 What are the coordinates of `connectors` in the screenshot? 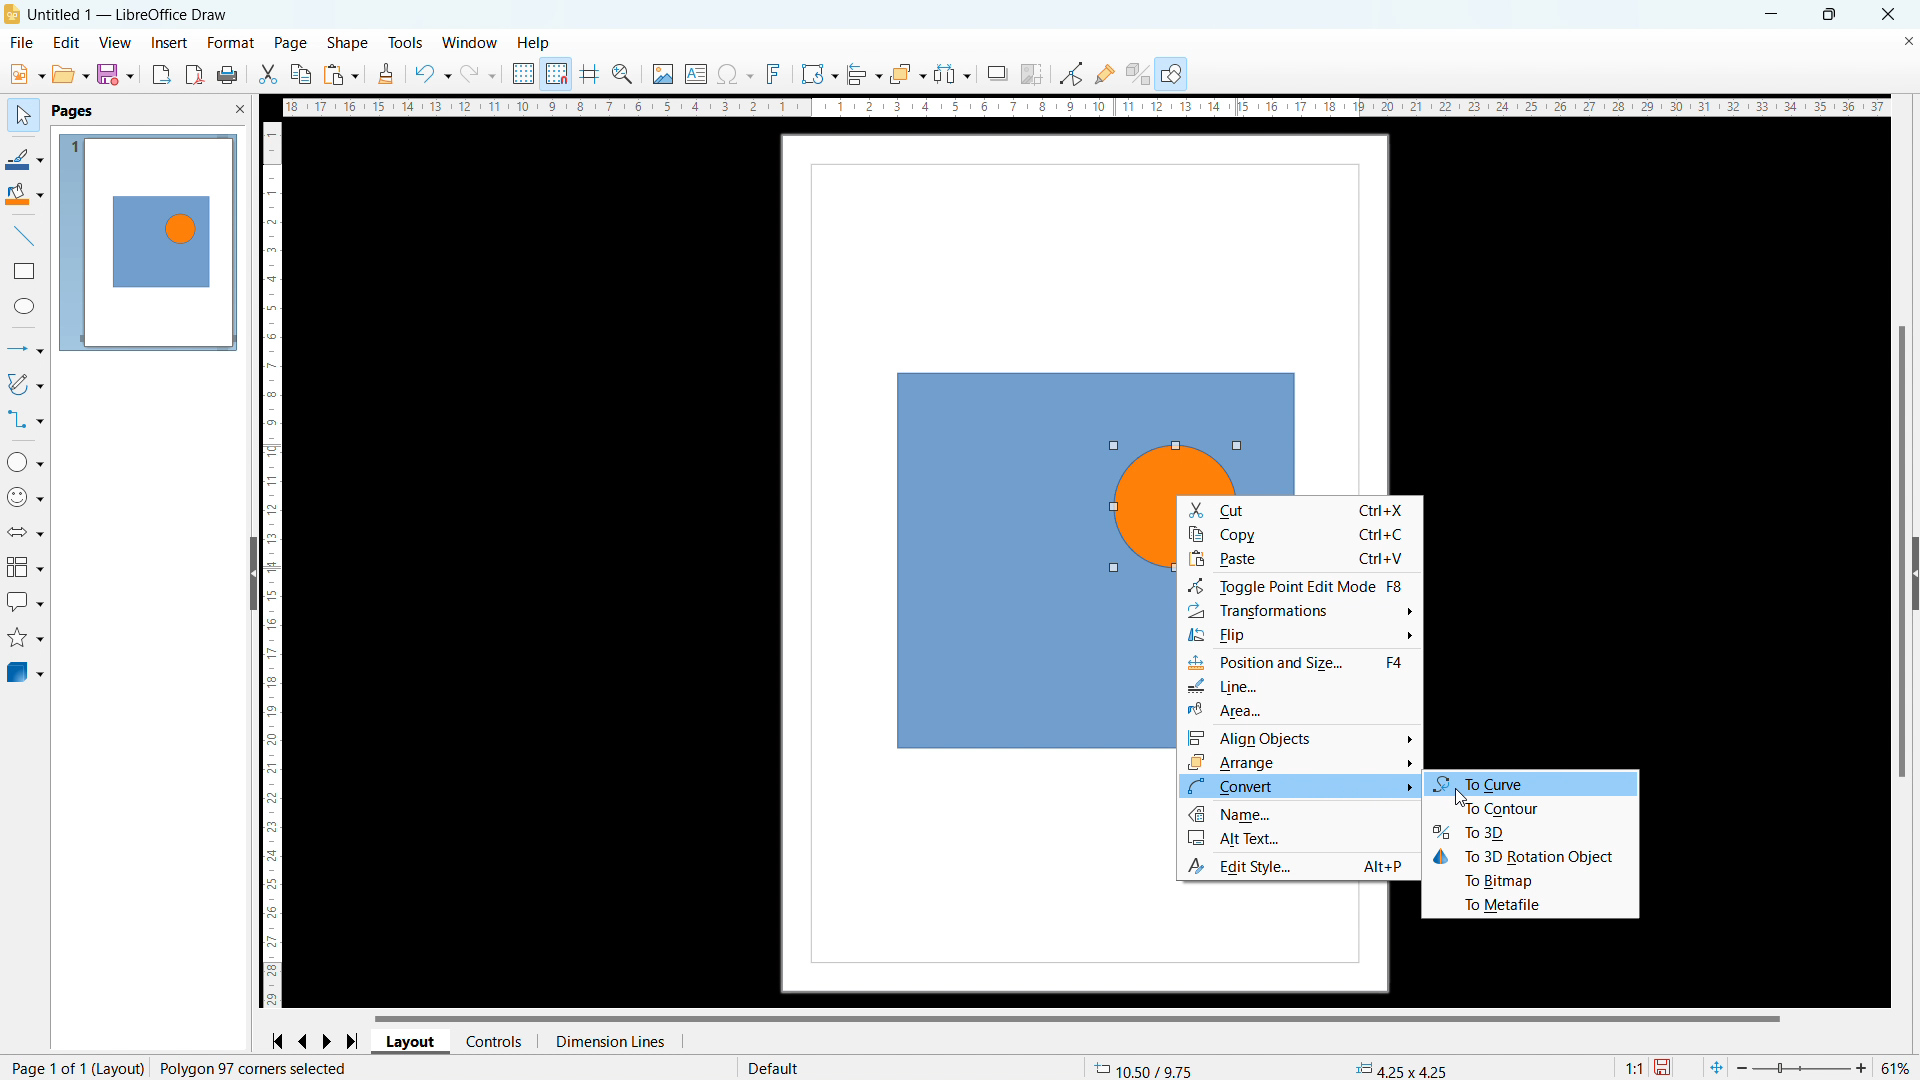 It's located at (25, 419).